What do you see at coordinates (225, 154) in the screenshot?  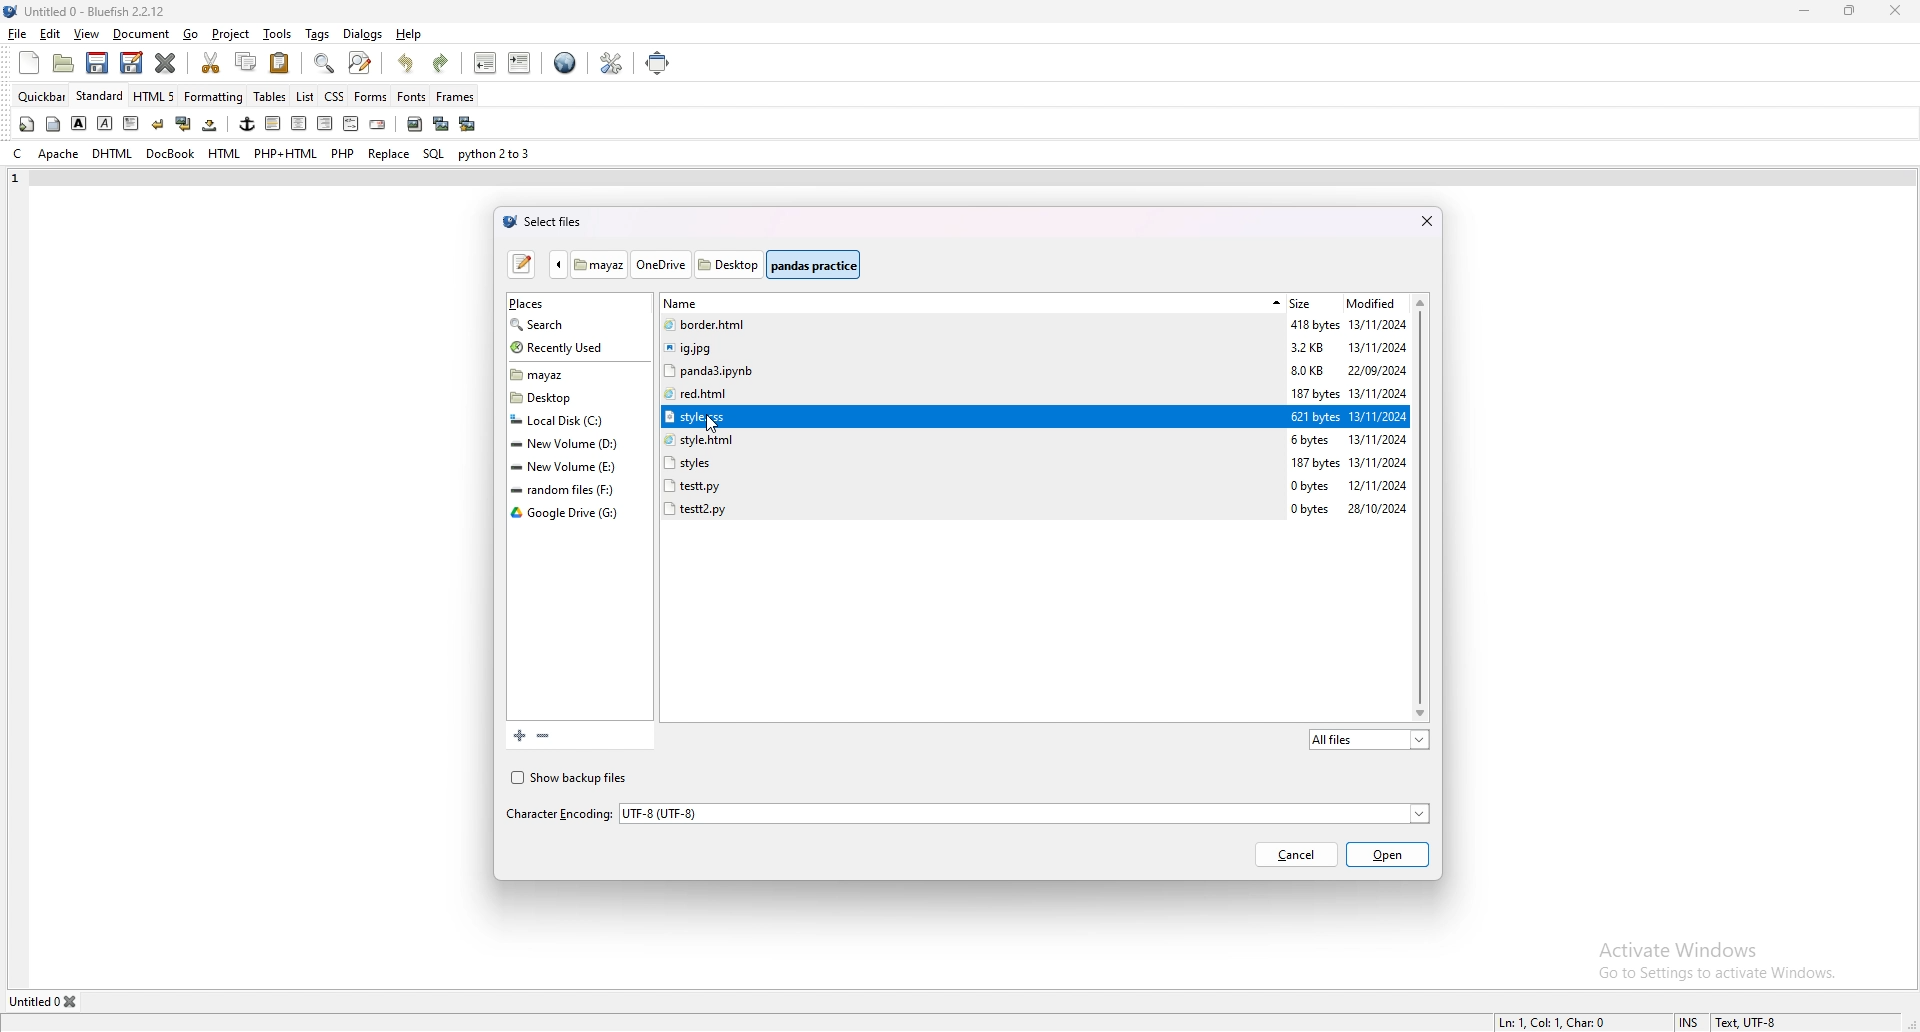 I see `html` at bounding box center [225, 154].